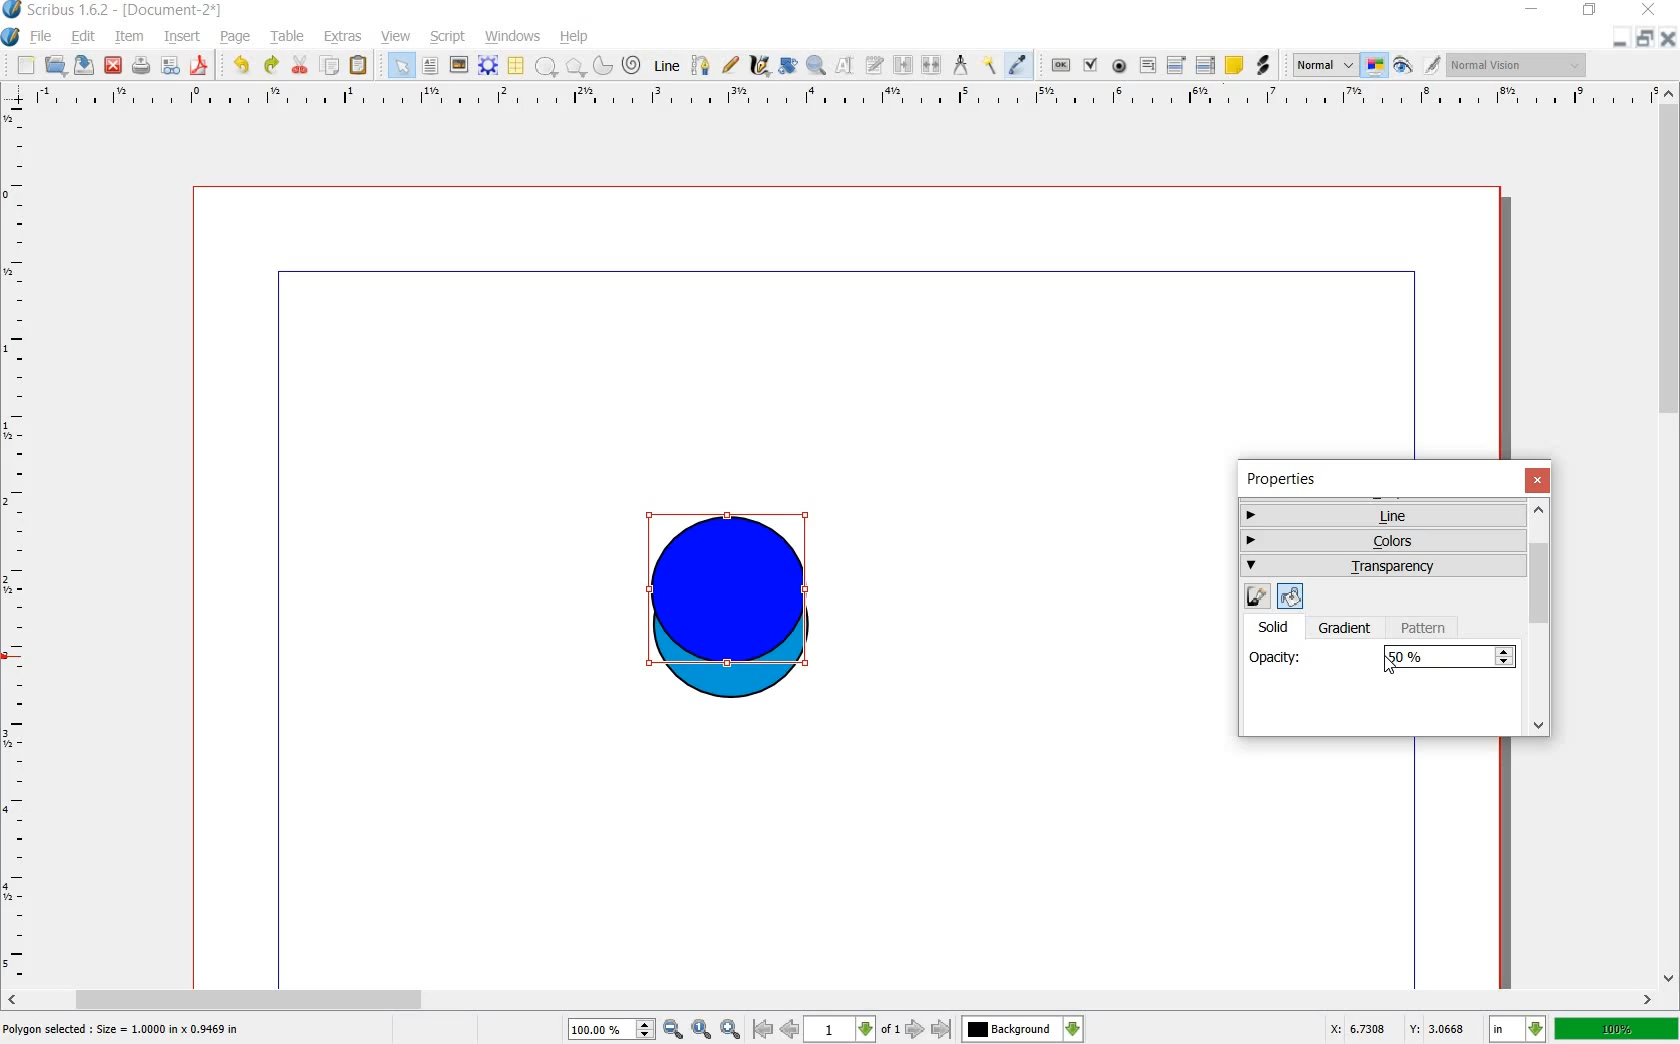 This screenshot has width=1680, height=1044. I want to click on save, so click(84, 65).